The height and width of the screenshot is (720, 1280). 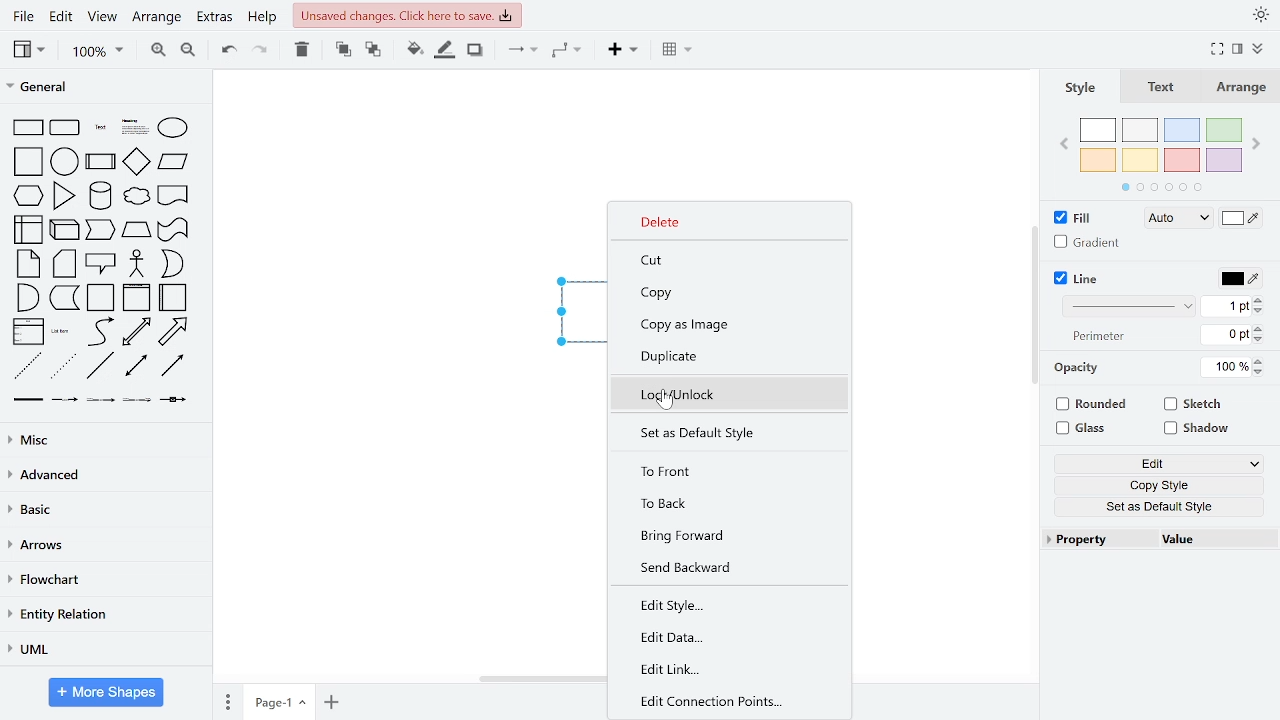 What do you see at coordinates (171, 264) in the screenshot?
I see `or` at bounding box center [171, 264].